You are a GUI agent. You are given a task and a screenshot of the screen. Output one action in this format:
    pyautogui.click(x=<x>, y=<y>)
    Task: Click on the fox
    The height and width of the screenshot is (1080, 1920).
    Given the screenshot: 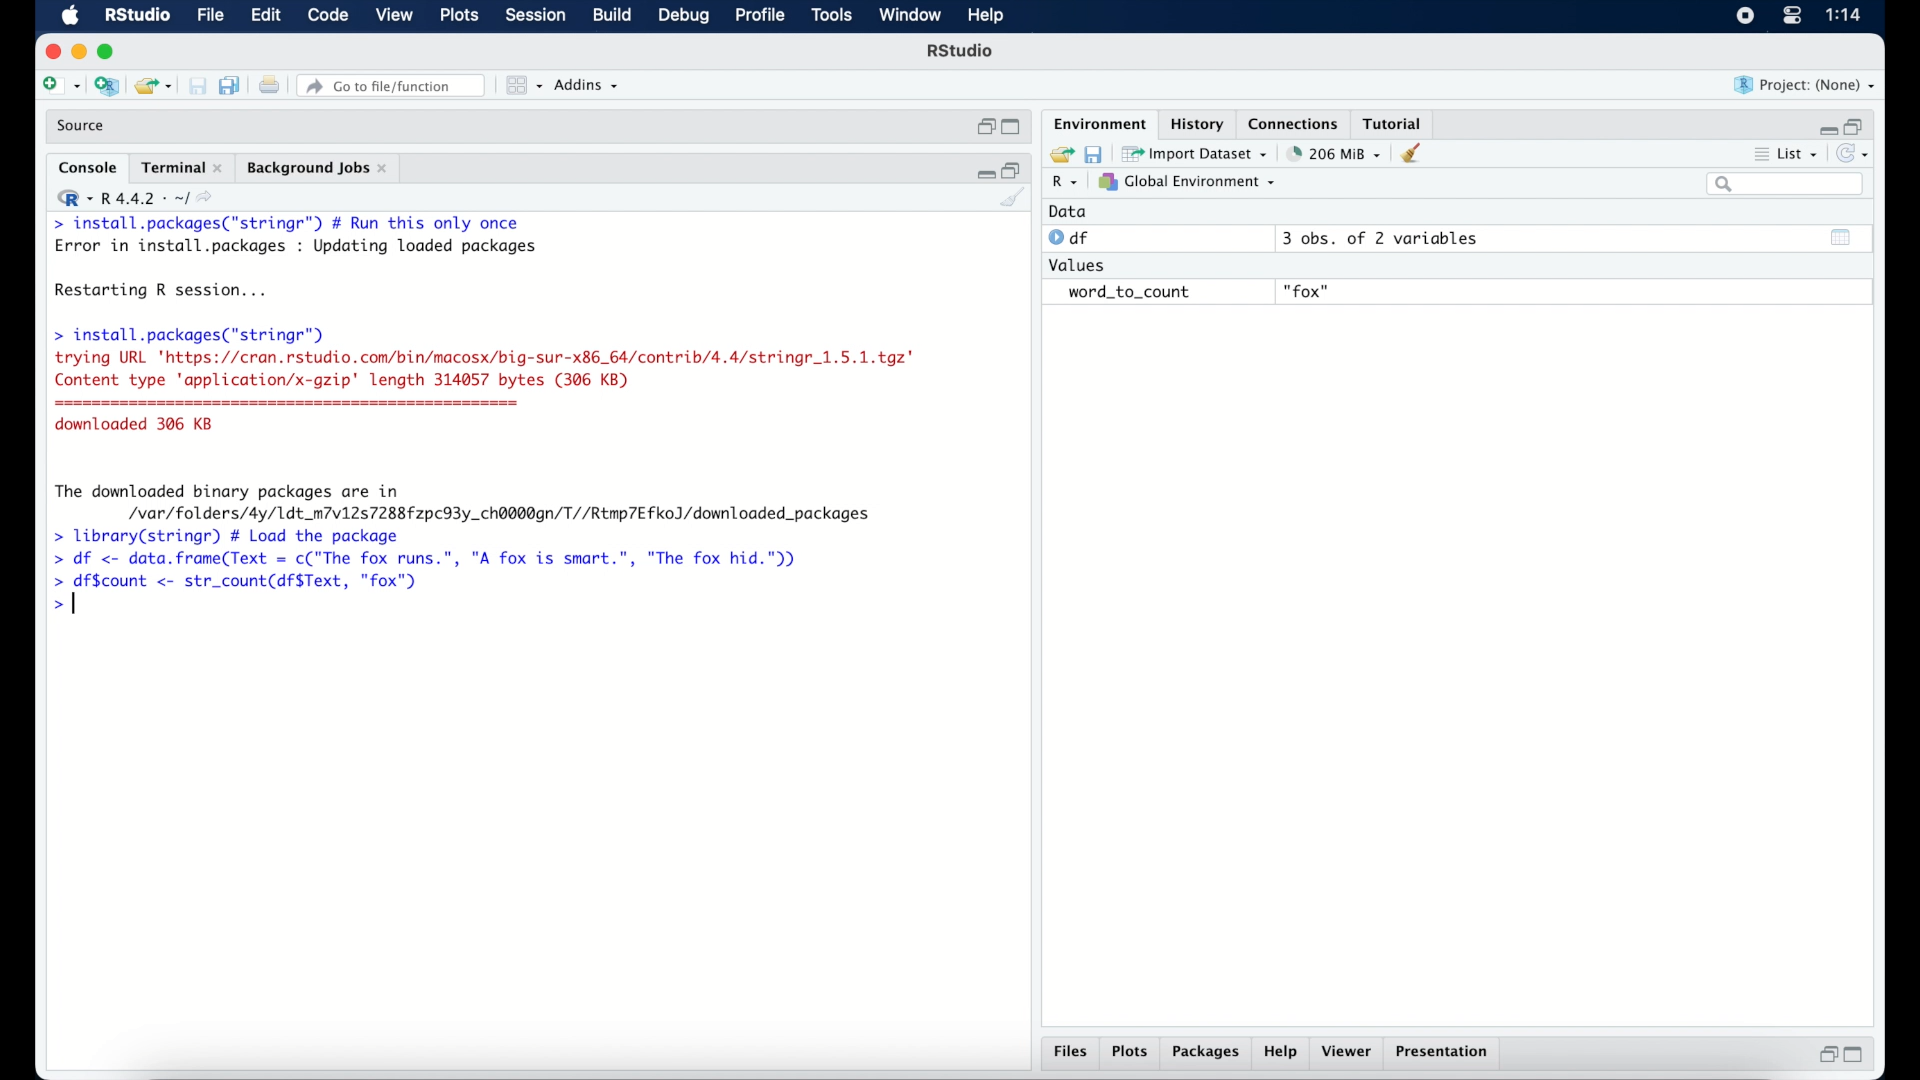 What is the action you would take?
    pyautogui.click(x=1308, y=292)
    